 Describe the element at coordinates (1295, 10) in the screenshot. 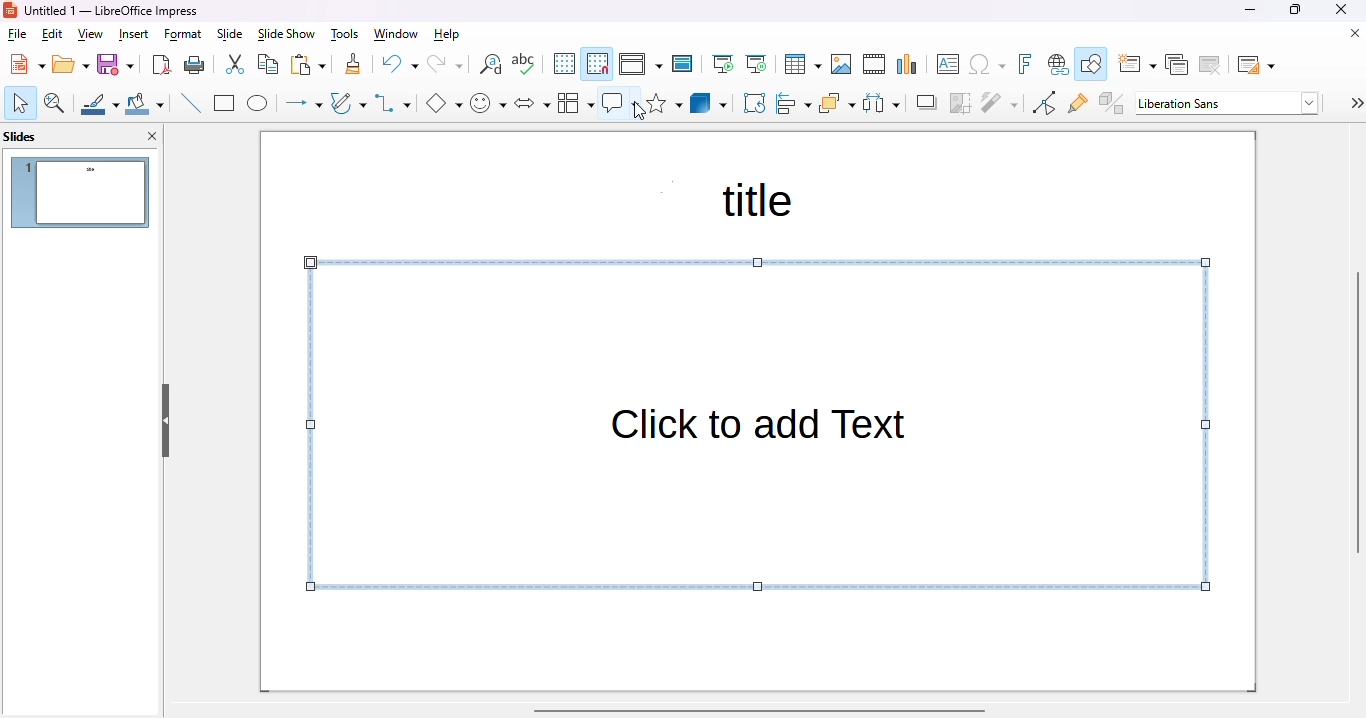

I see `maximize` at that location.